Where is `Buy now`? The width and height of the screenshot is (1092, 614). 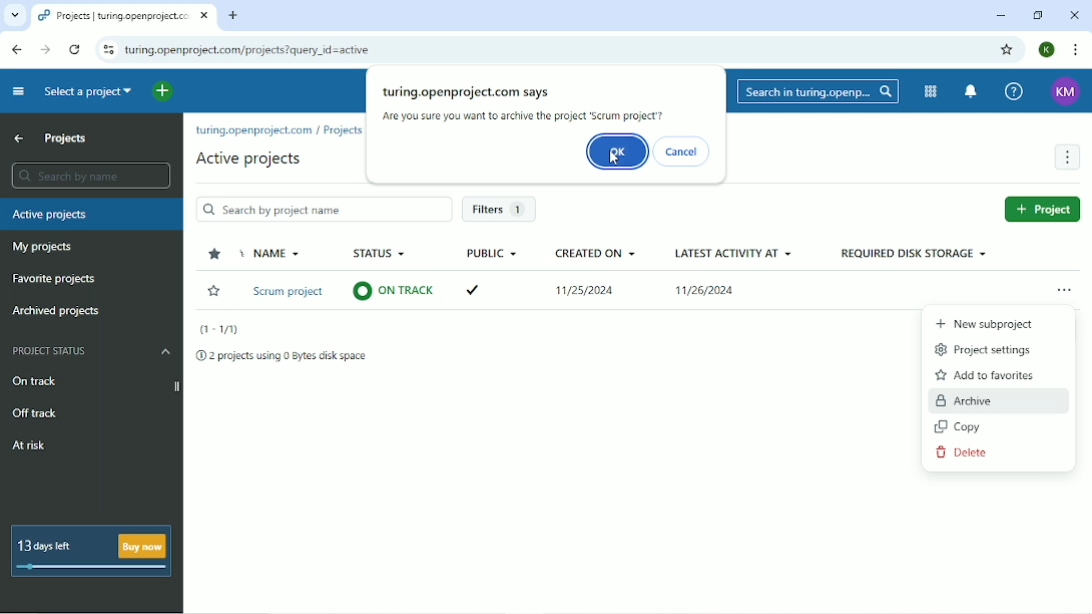 Buy now is located at coordinates (145, 542).